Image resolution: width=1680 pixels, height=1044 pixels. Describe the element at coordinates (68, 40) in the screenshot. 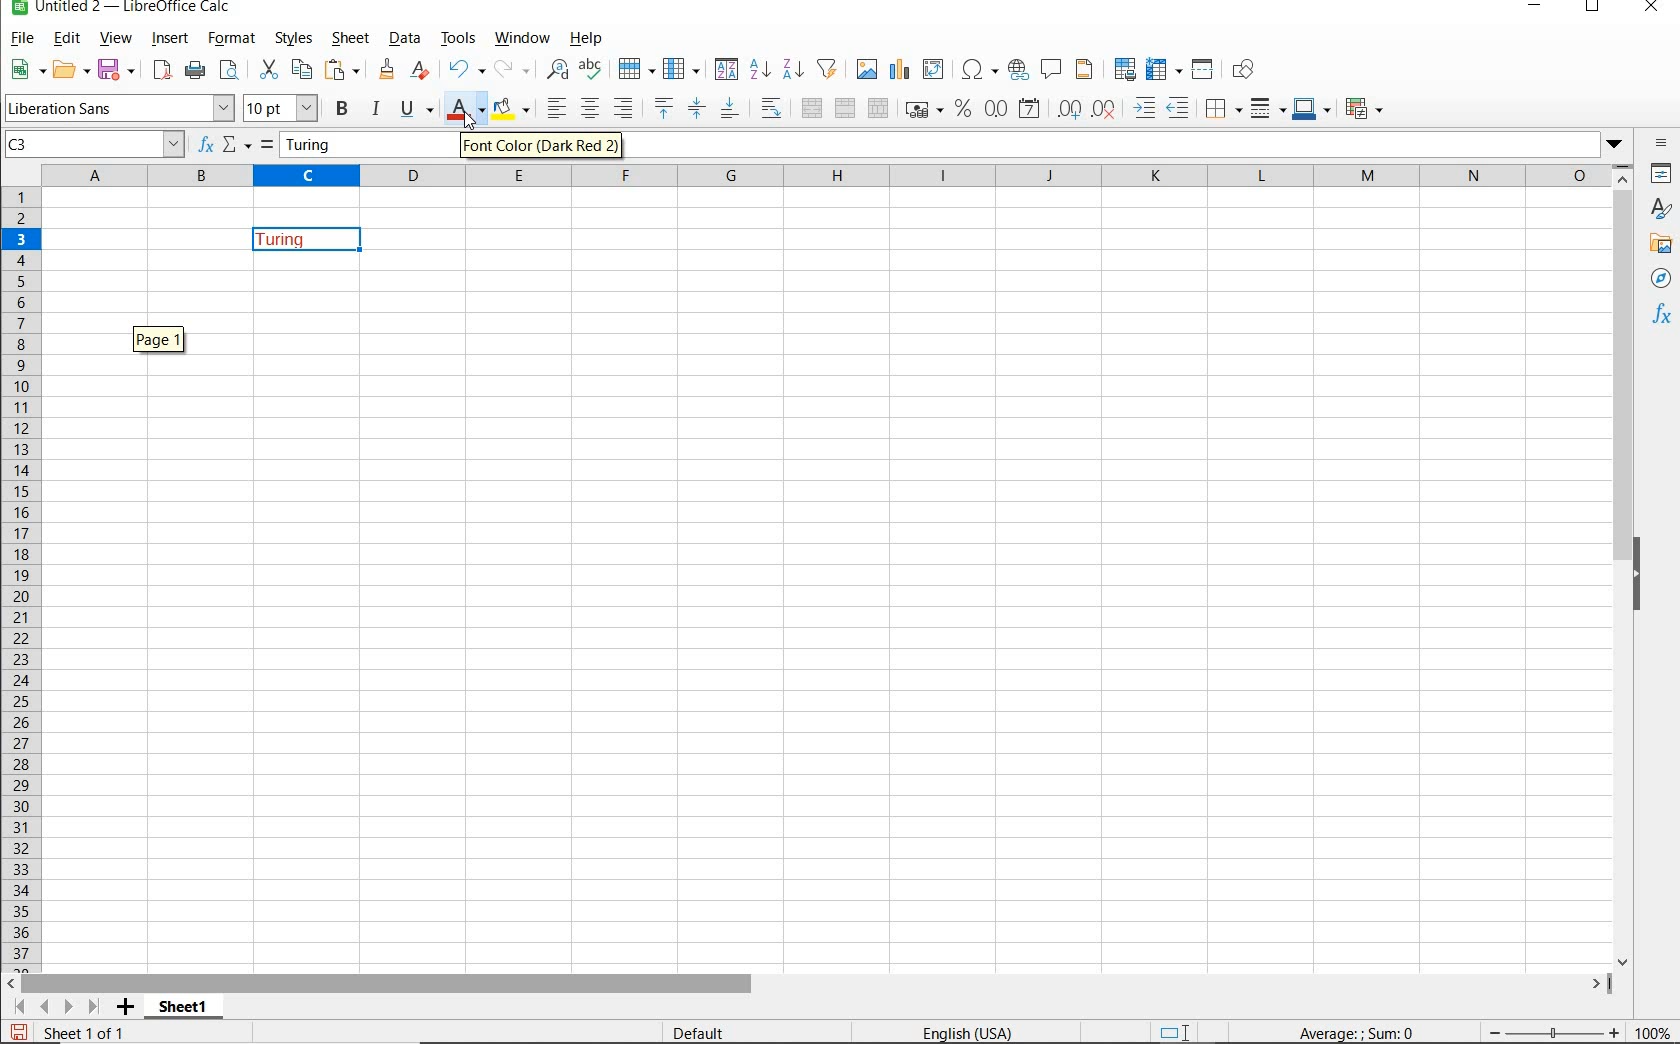

I see `EDIT` at that location.